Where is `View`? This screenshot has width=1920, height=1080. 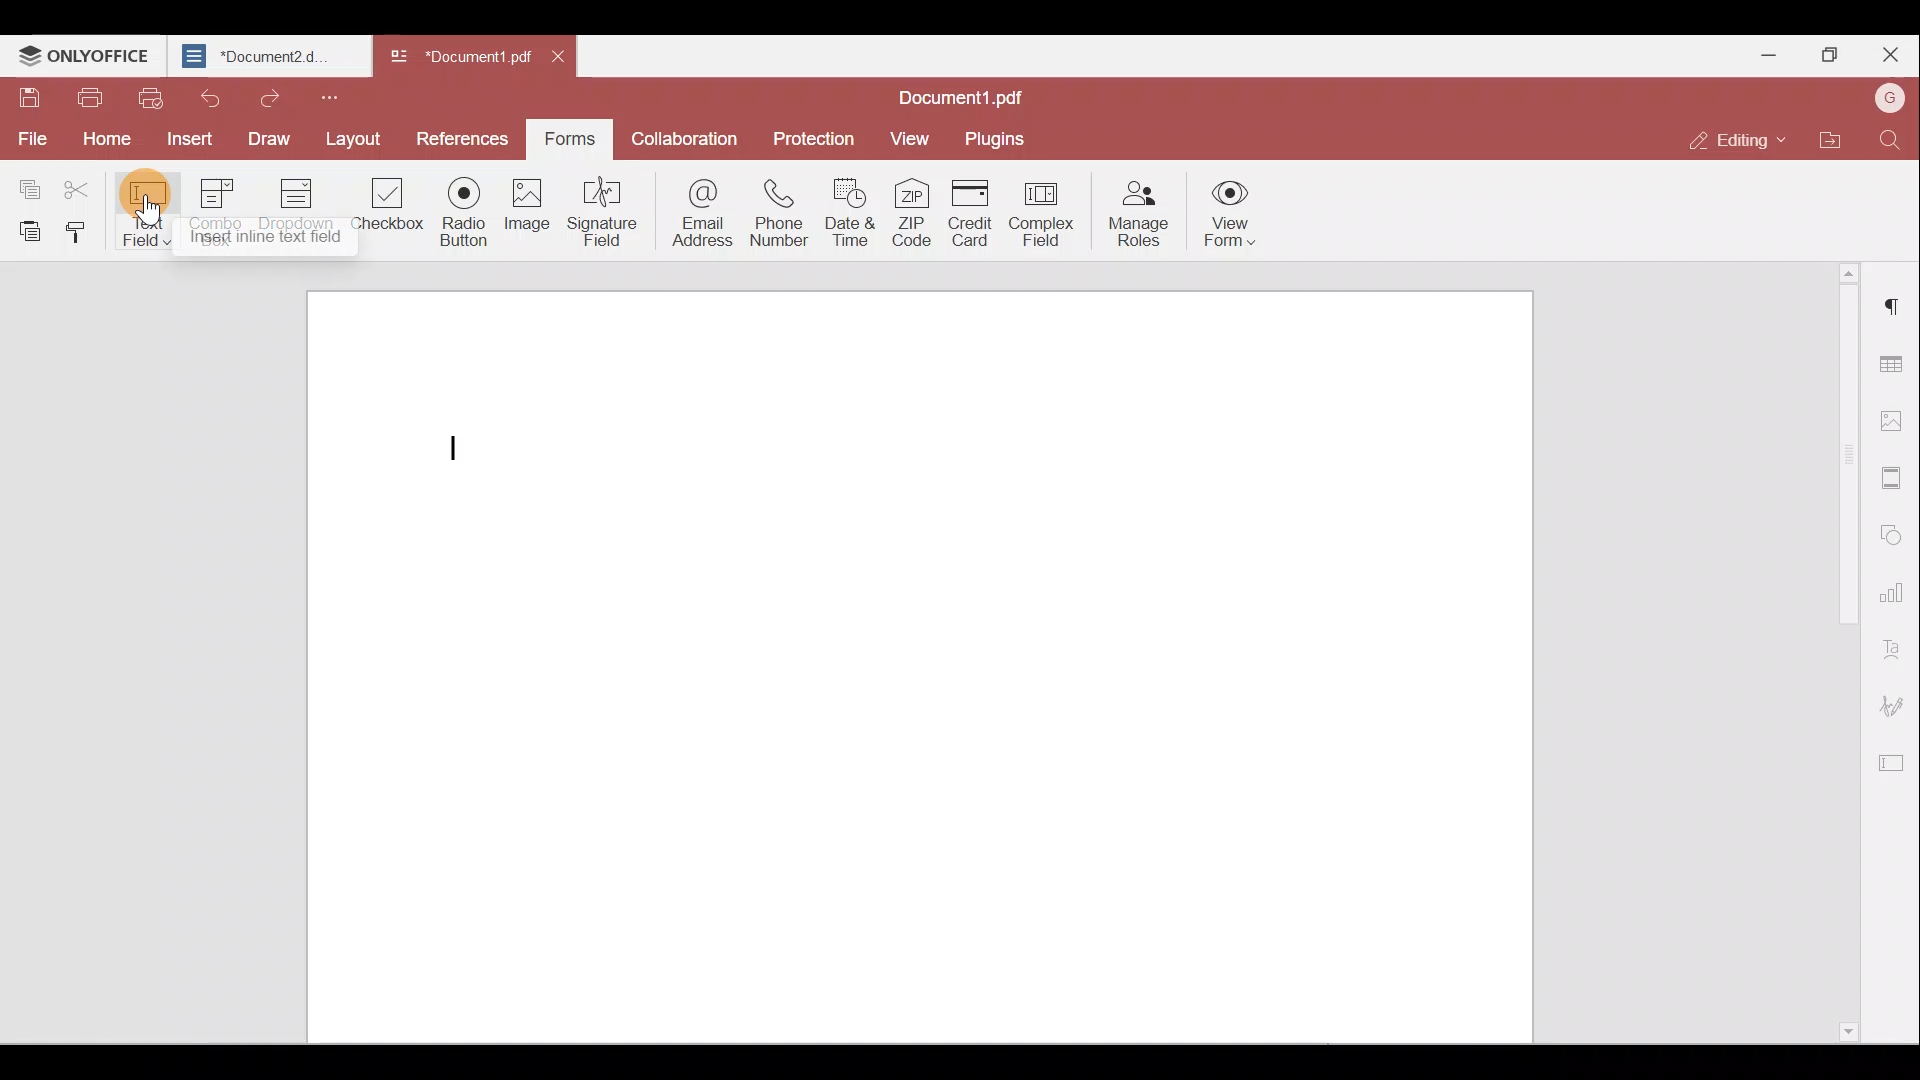
View is located at coordinates (911, 138).